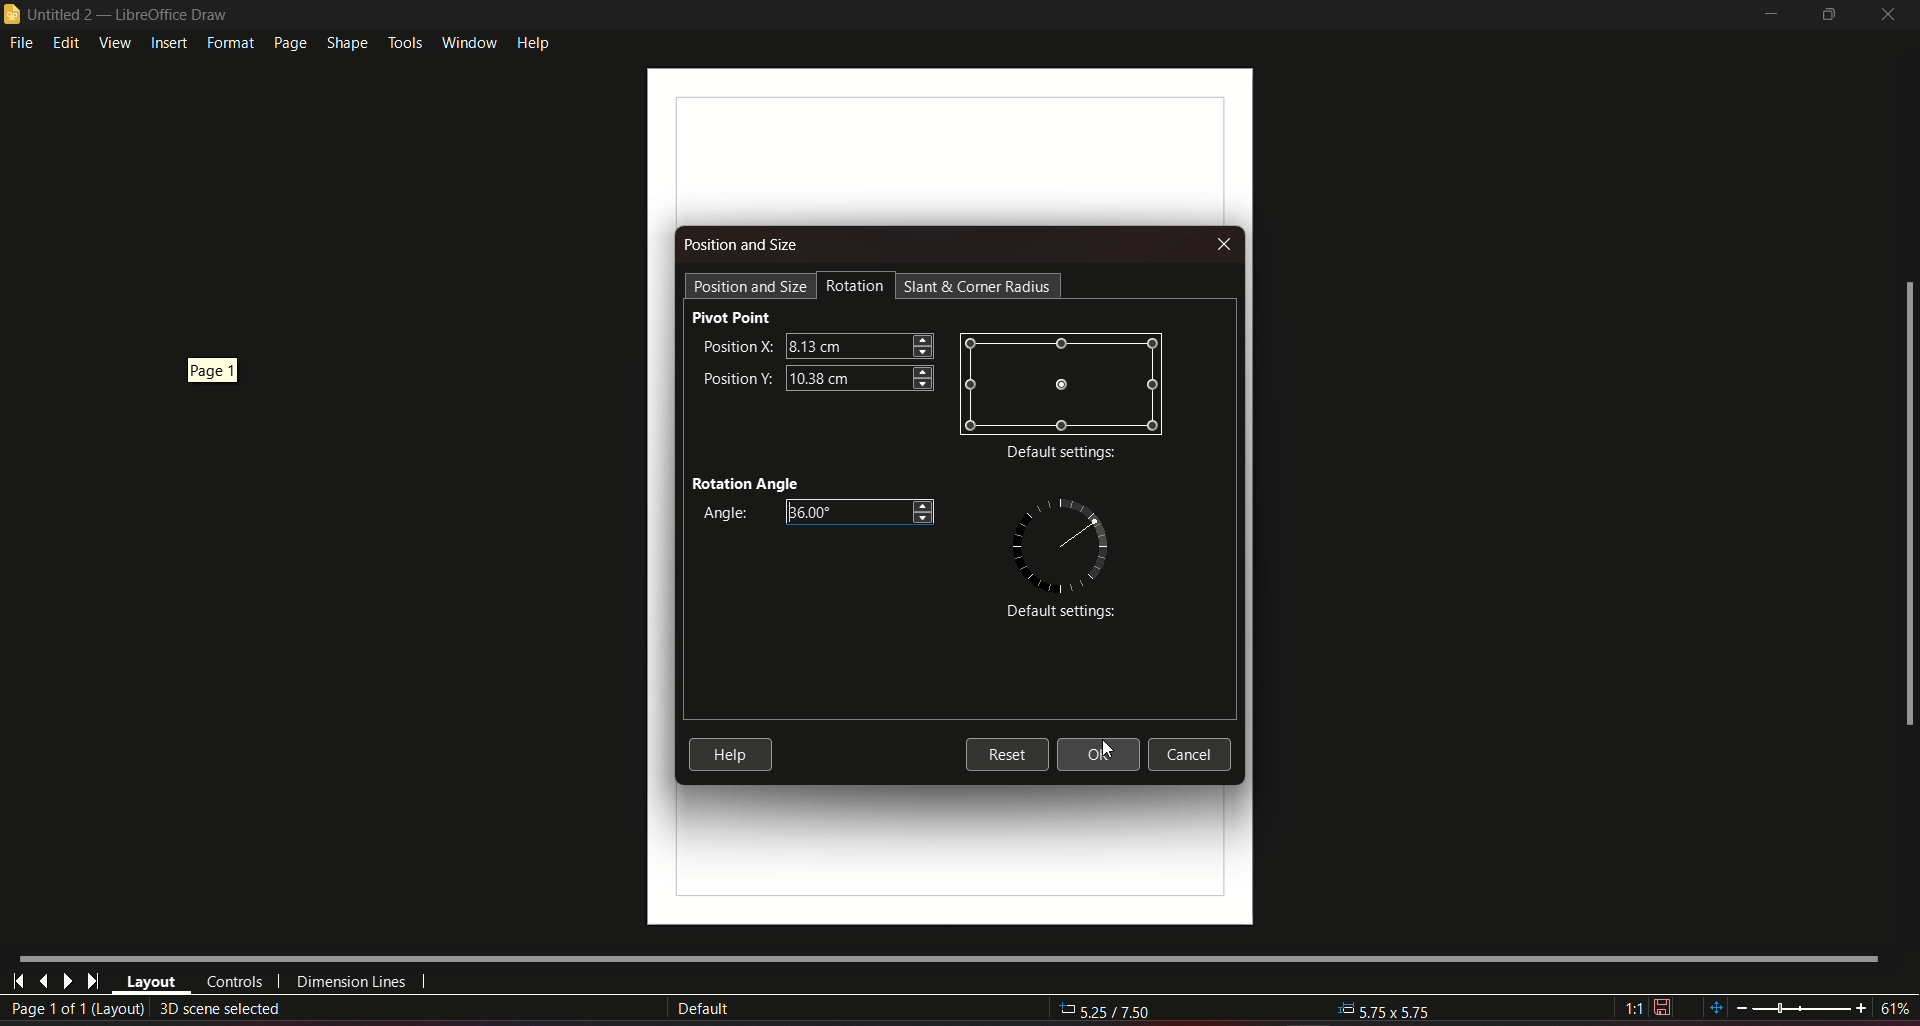  I want to click on Position Y, so click(737, 376).